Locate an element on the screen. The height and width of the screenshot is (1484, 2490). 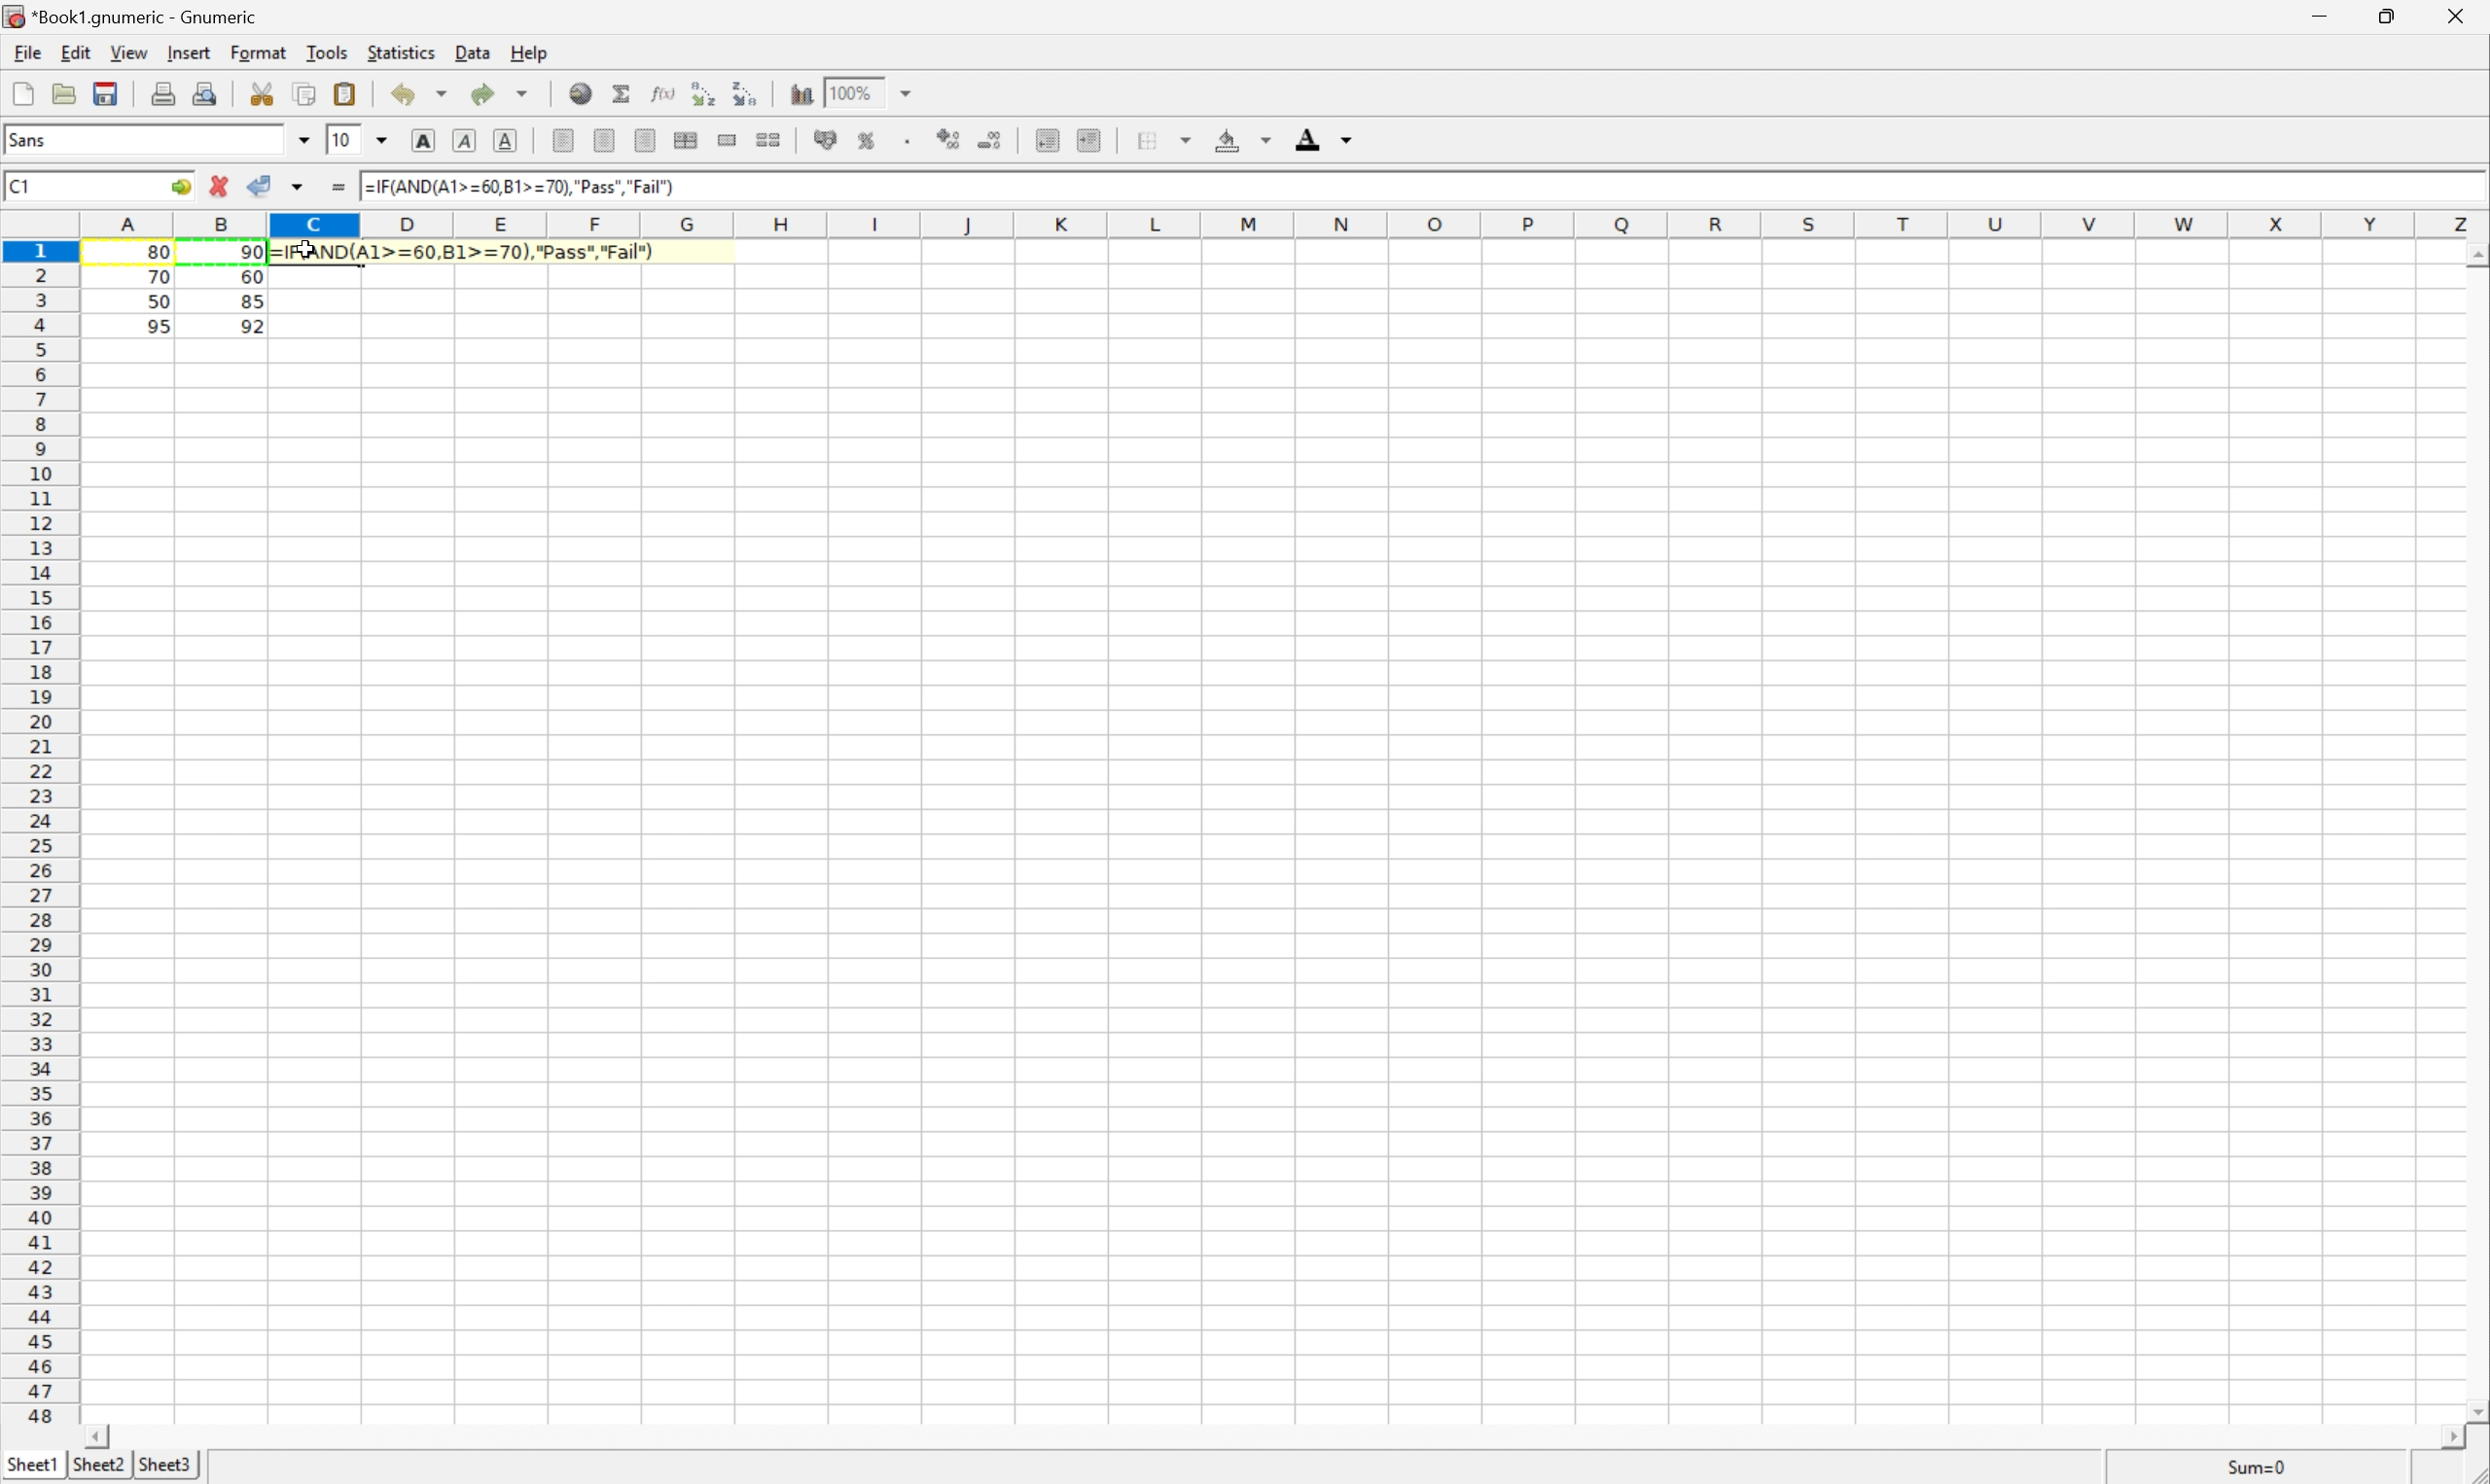
Split merged ranges of cells is located at coordinates (772, 139).